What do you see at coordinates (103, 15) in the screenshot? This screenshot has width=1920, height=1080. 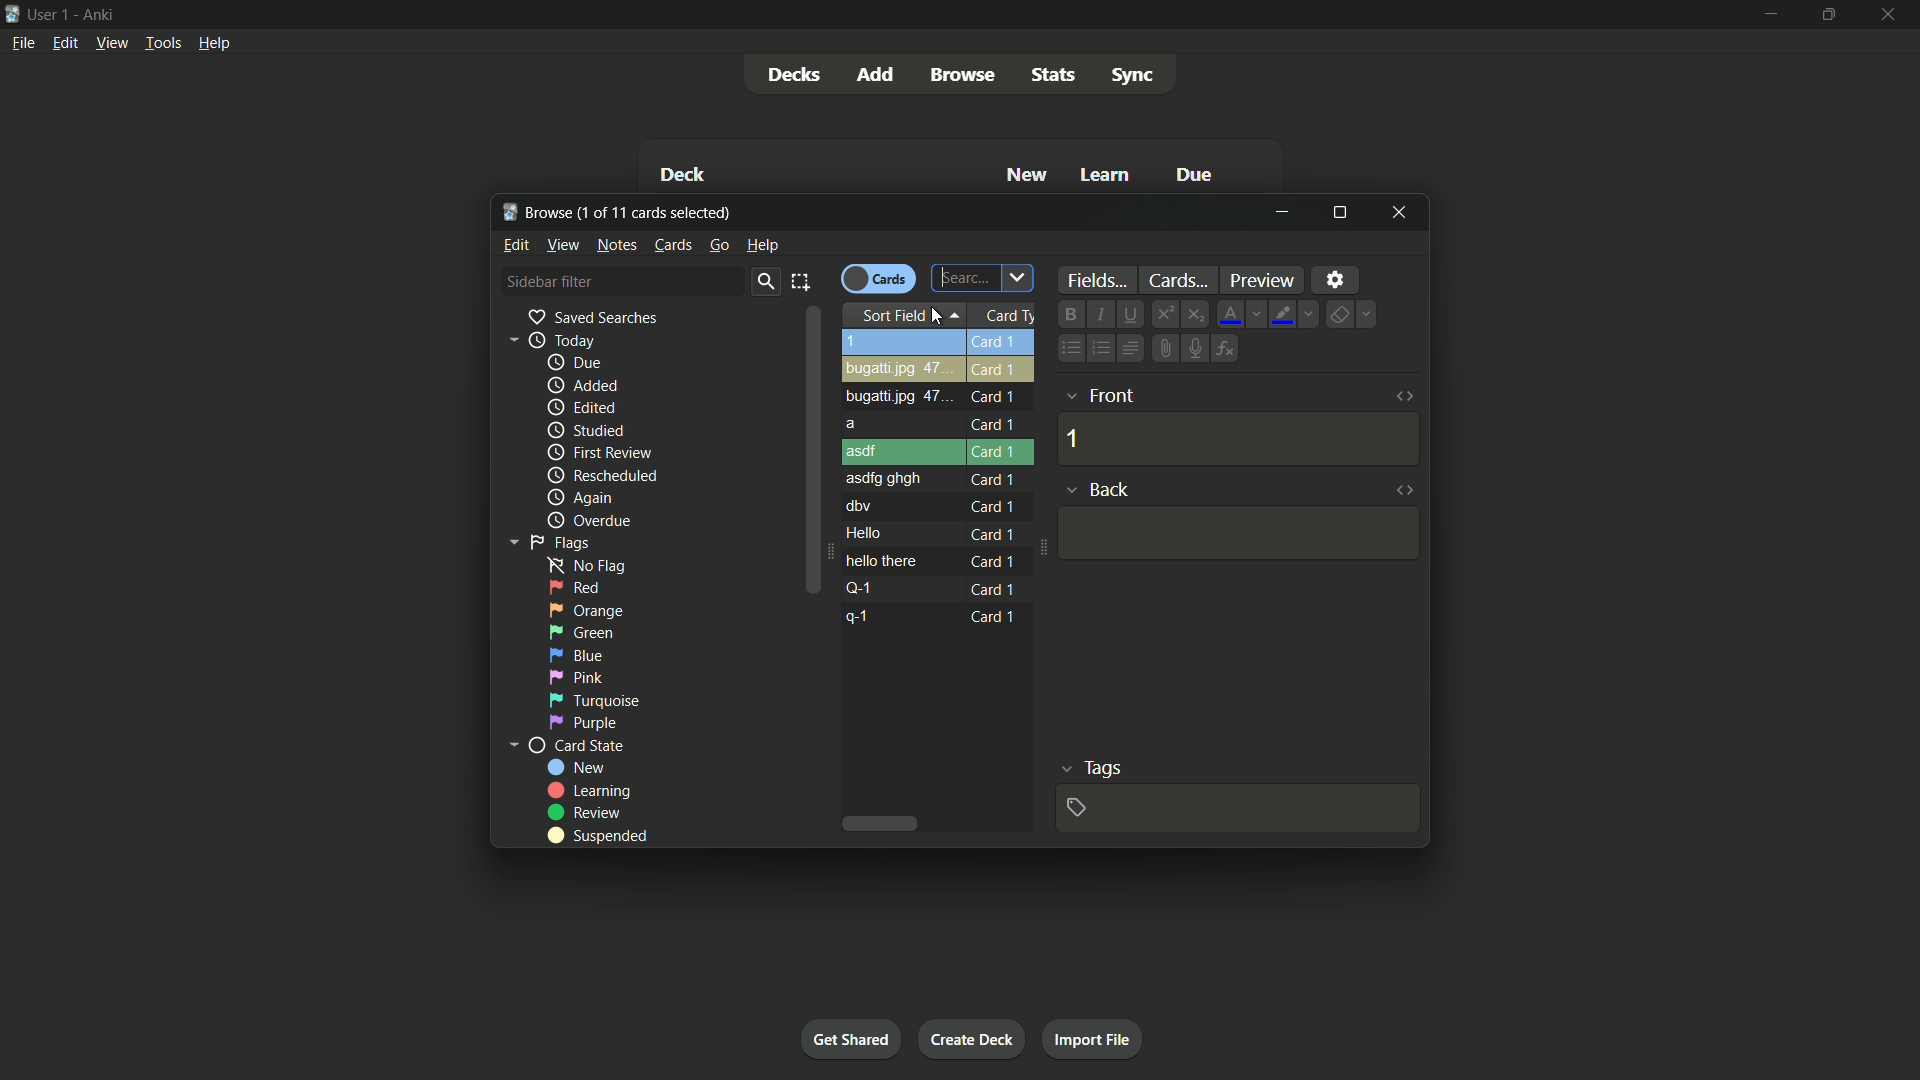 I see `app name` at bounding box center [103, 15].